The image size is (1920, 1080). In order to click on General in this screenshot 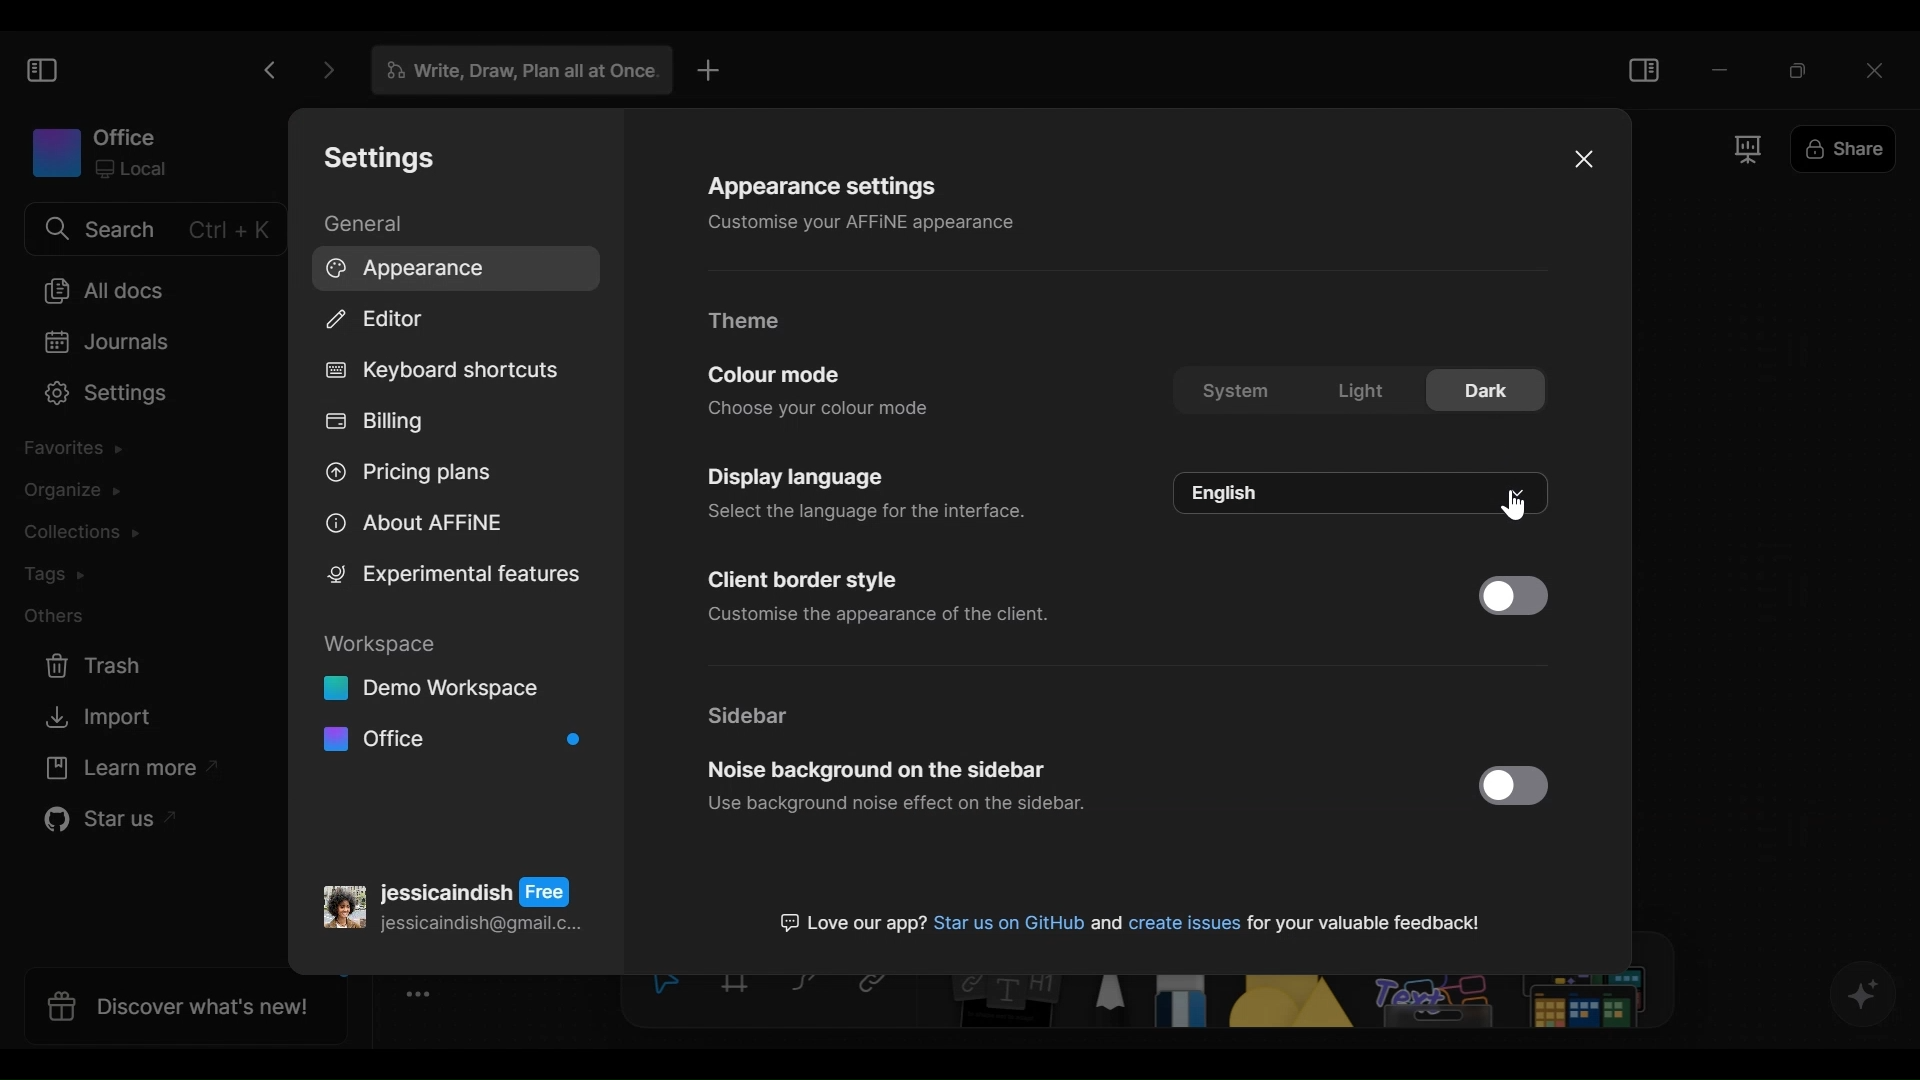, I will do `click(367, 223)`.